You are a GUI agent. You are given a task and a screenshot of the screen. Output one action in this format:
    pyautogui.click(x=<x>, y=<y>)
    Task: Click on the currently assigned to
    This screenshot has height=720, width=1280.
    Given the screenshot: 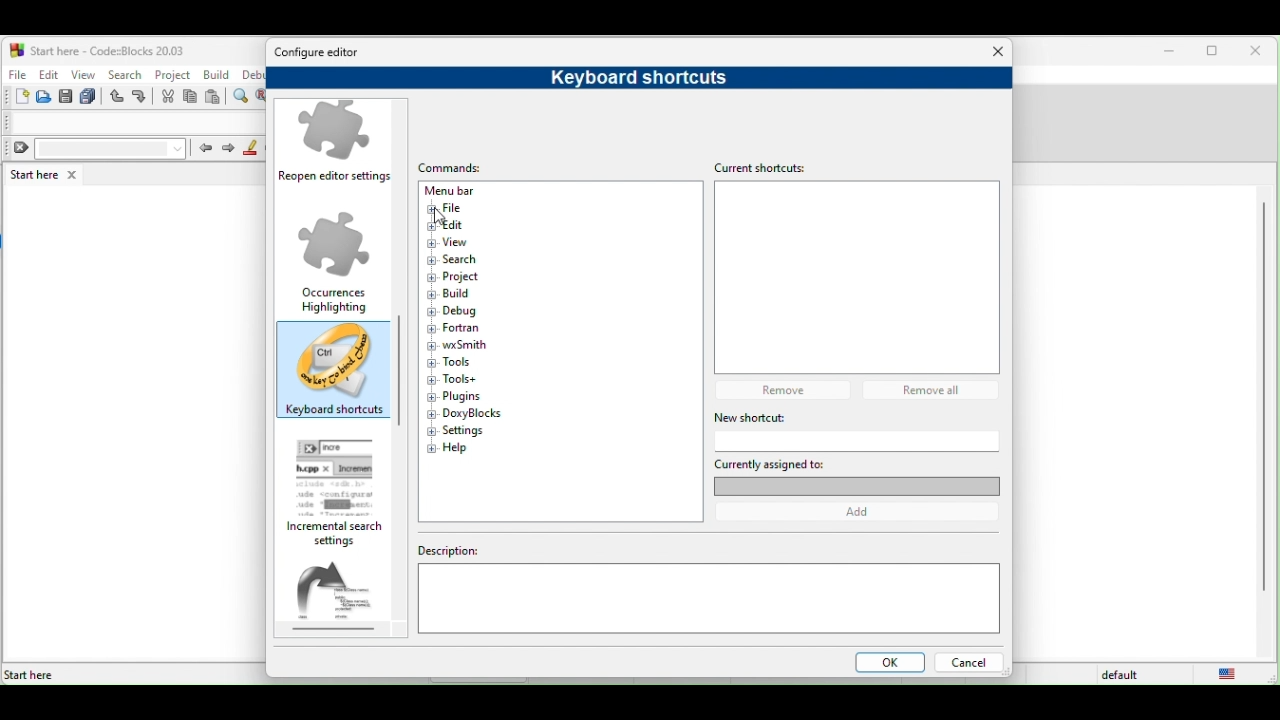 What is the action you would take?
    pyautogui.click(x=856, y=475)
    